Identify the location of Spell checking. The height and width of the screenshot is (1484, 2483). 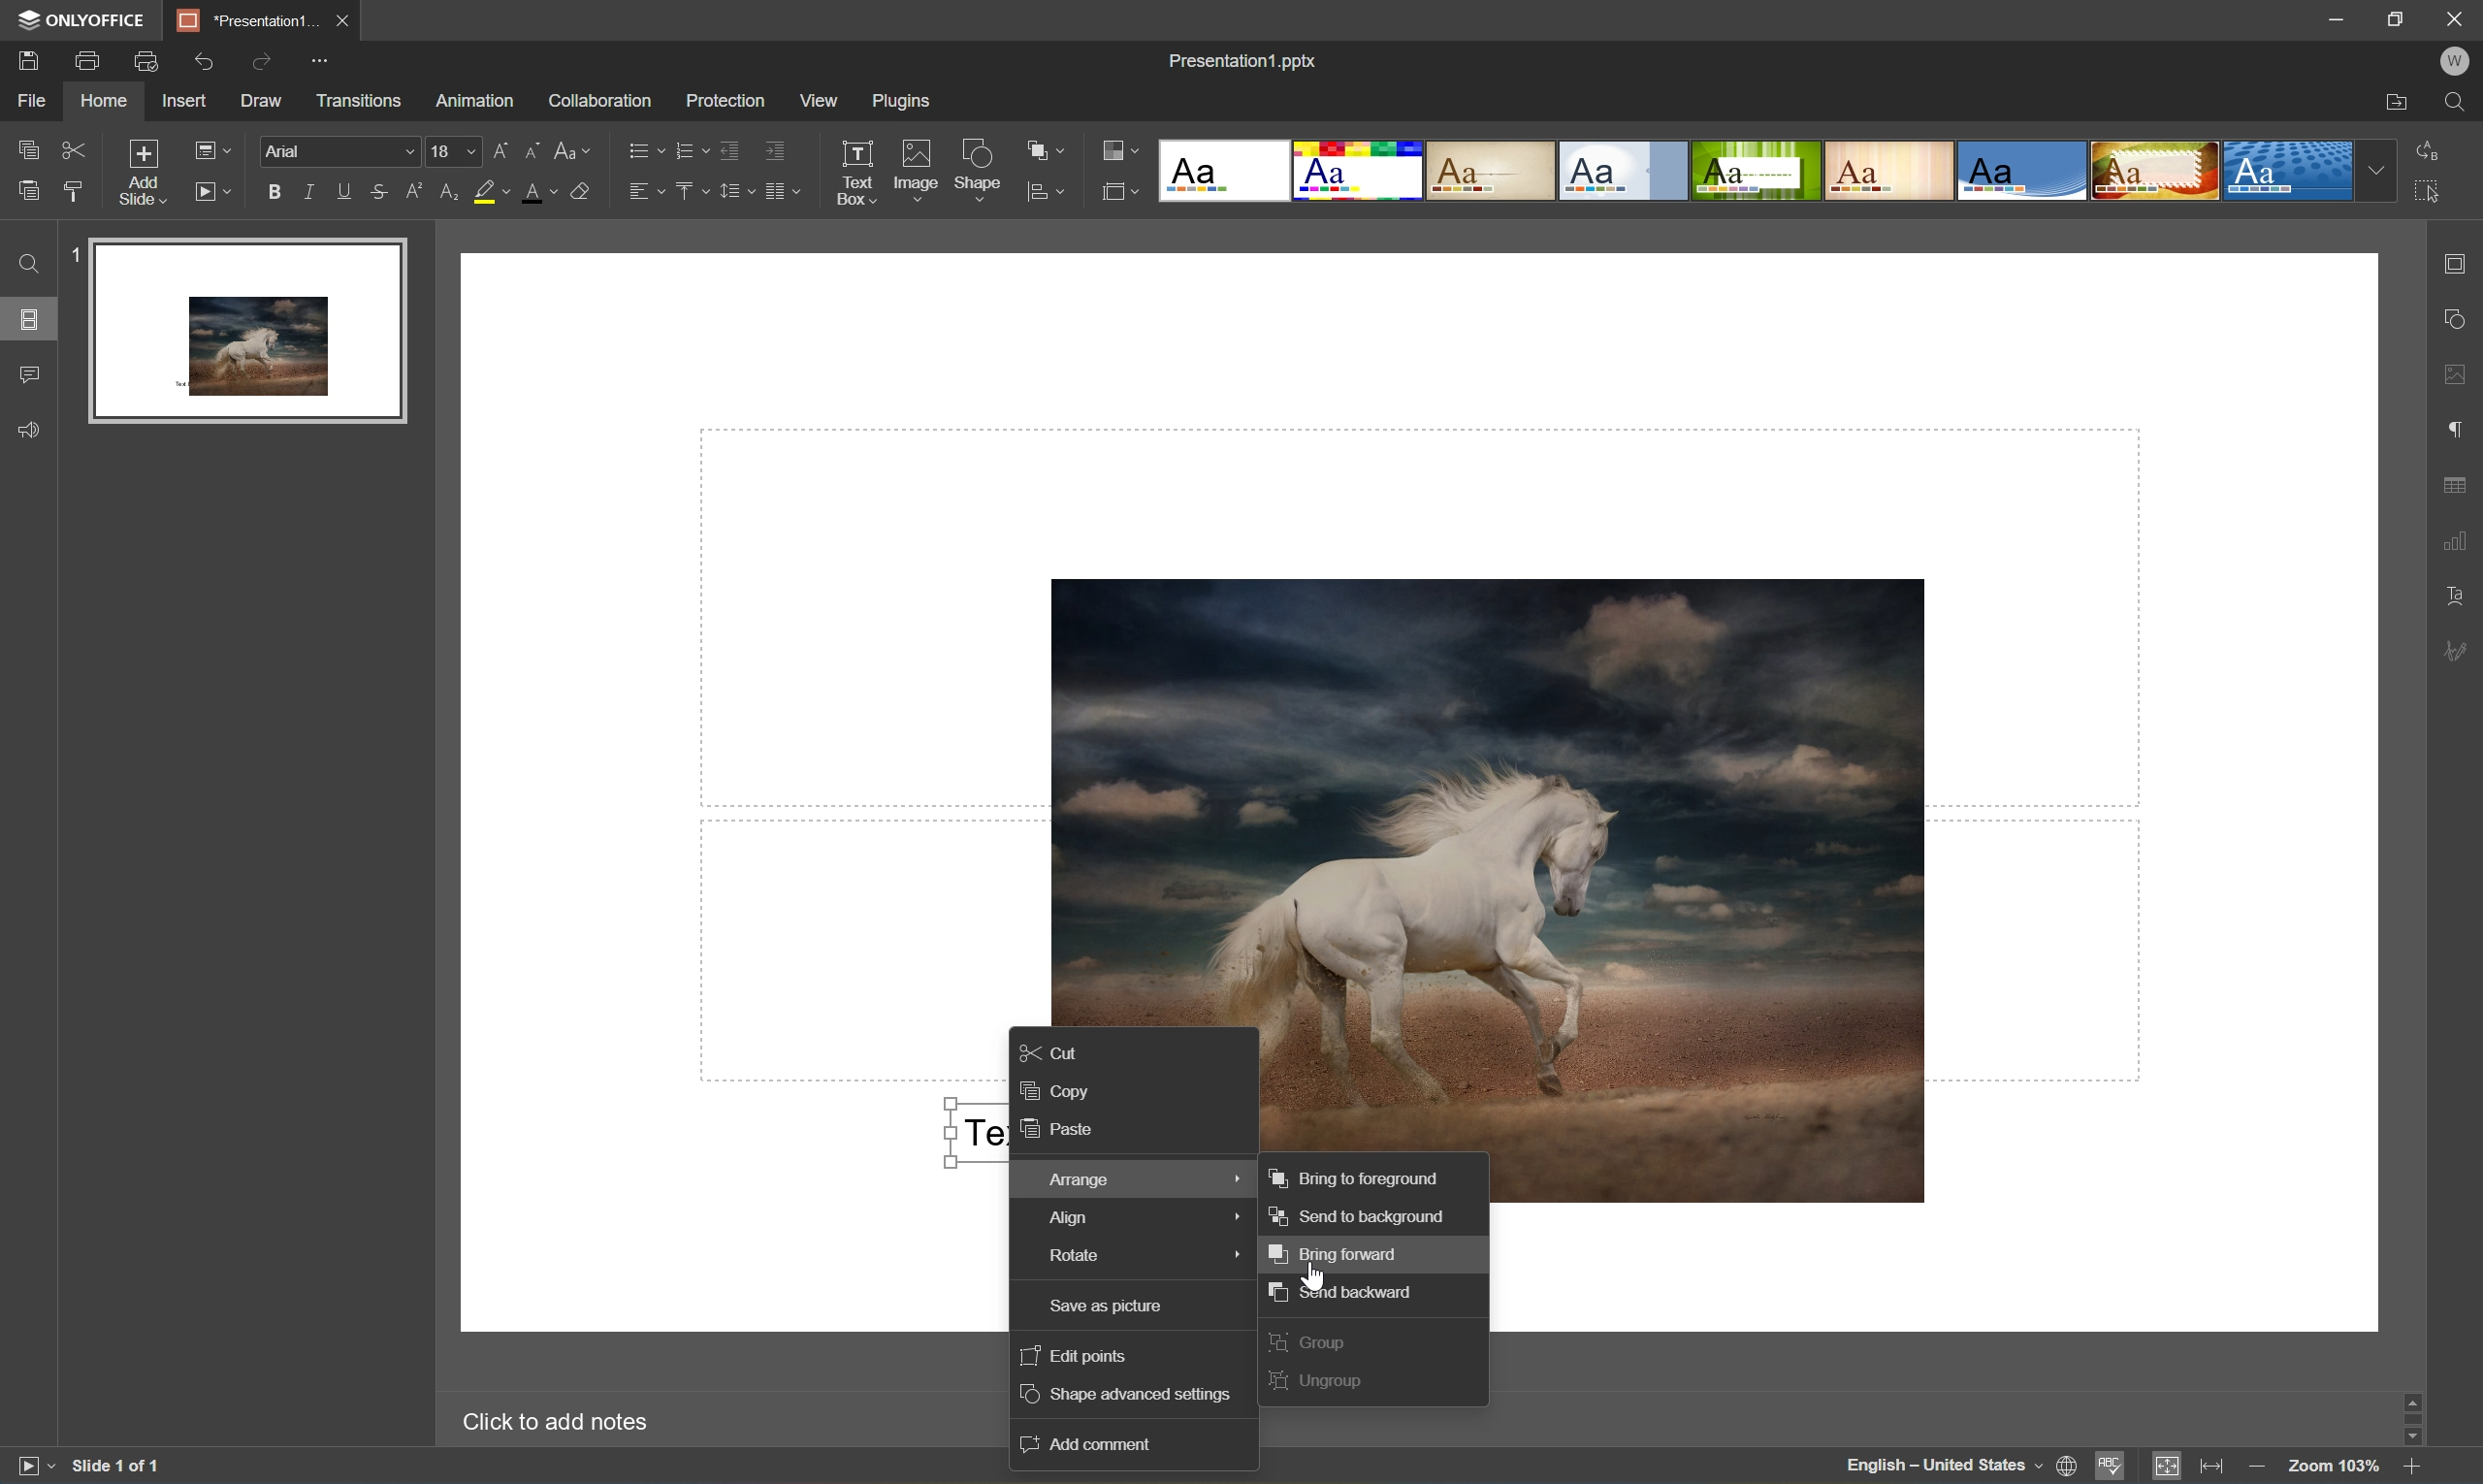
(2109, 1465).